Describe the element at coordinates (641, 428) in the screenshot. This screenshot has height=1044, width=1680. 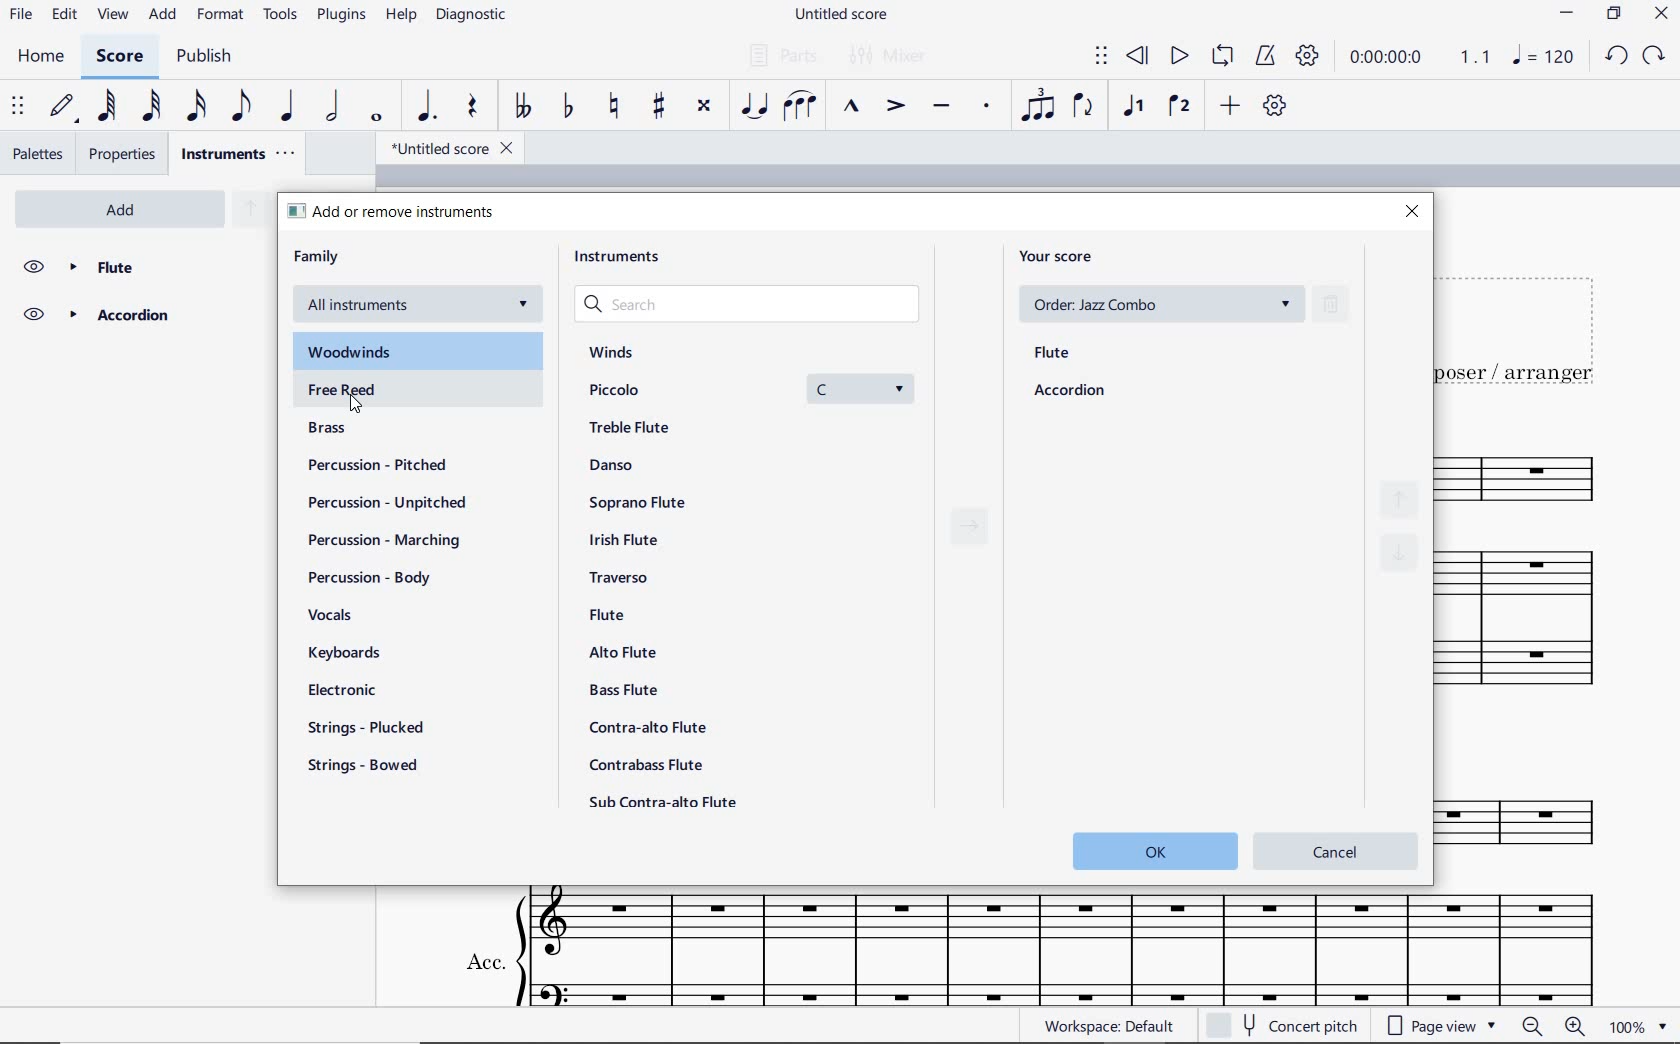
I see `treble flute` at that location.